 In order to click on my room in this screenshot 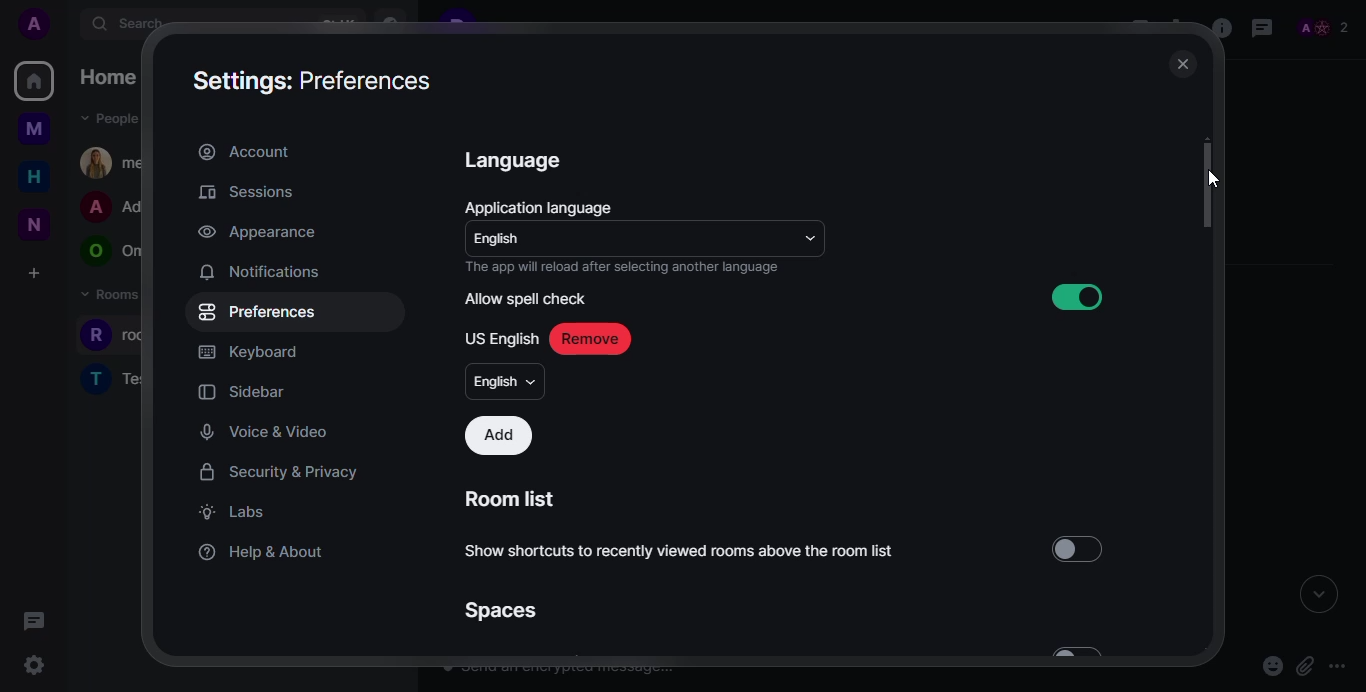, I will do `click(116, 162)`.